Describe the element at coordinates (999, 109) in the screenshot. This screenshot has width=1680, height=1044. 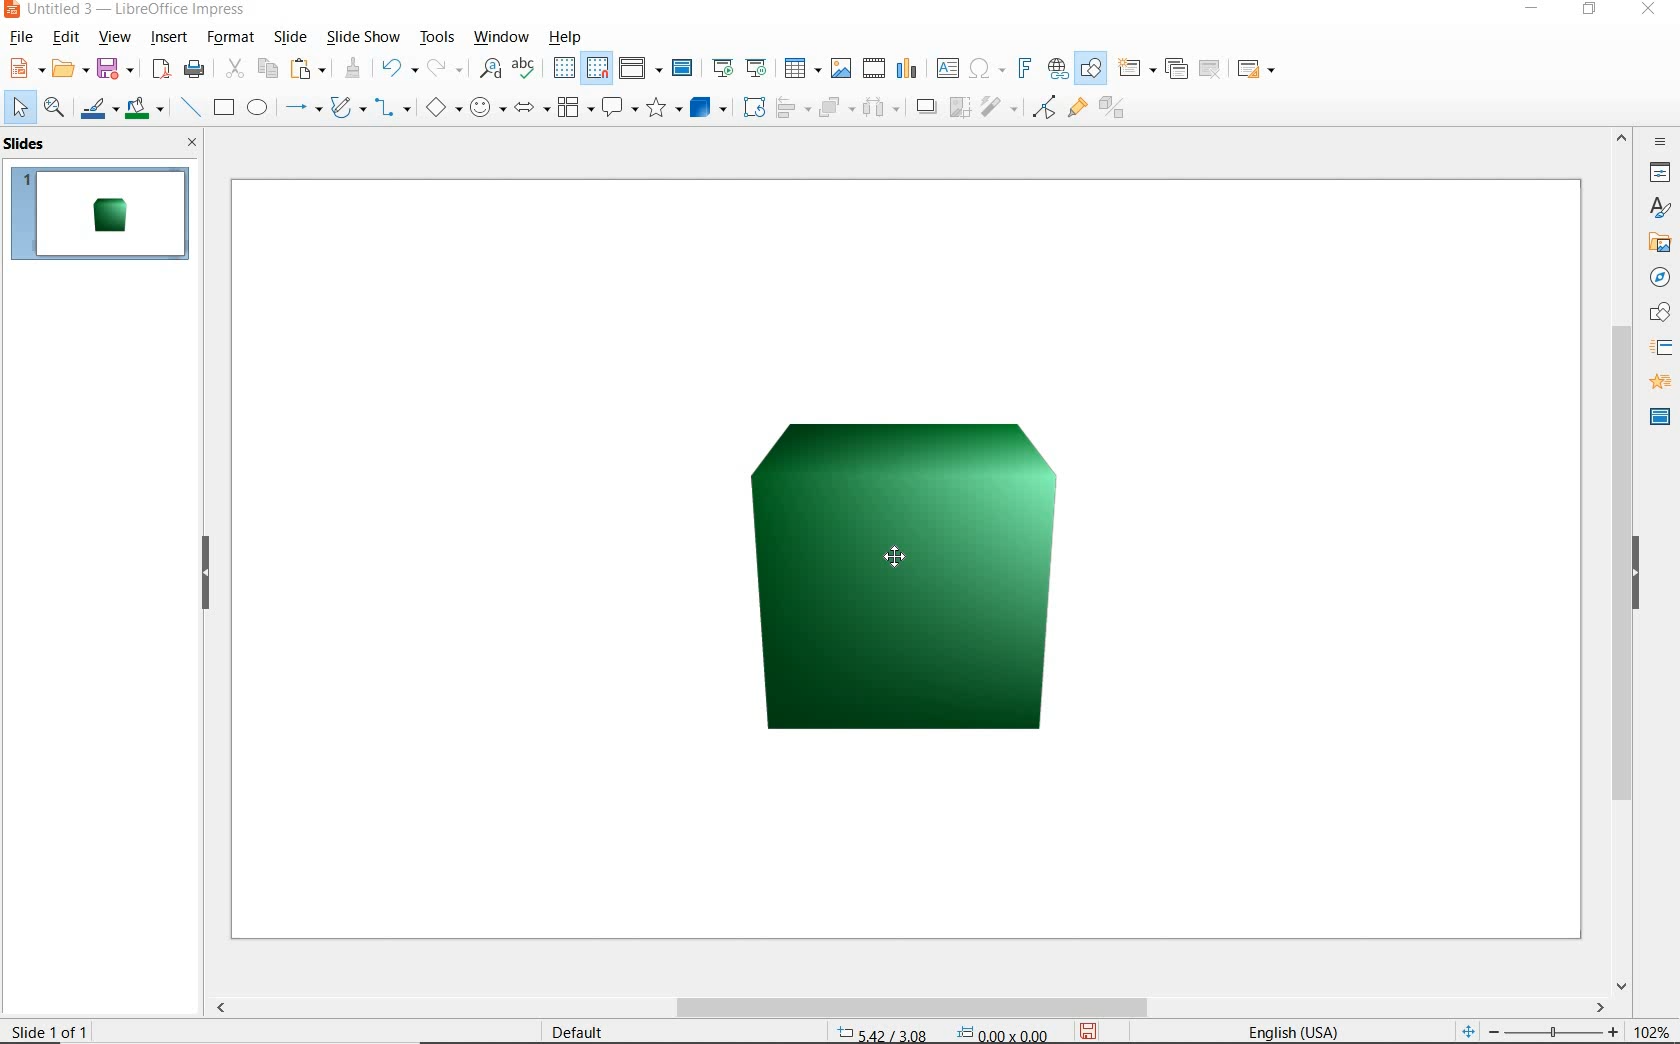
I see `FILTER` at that location.